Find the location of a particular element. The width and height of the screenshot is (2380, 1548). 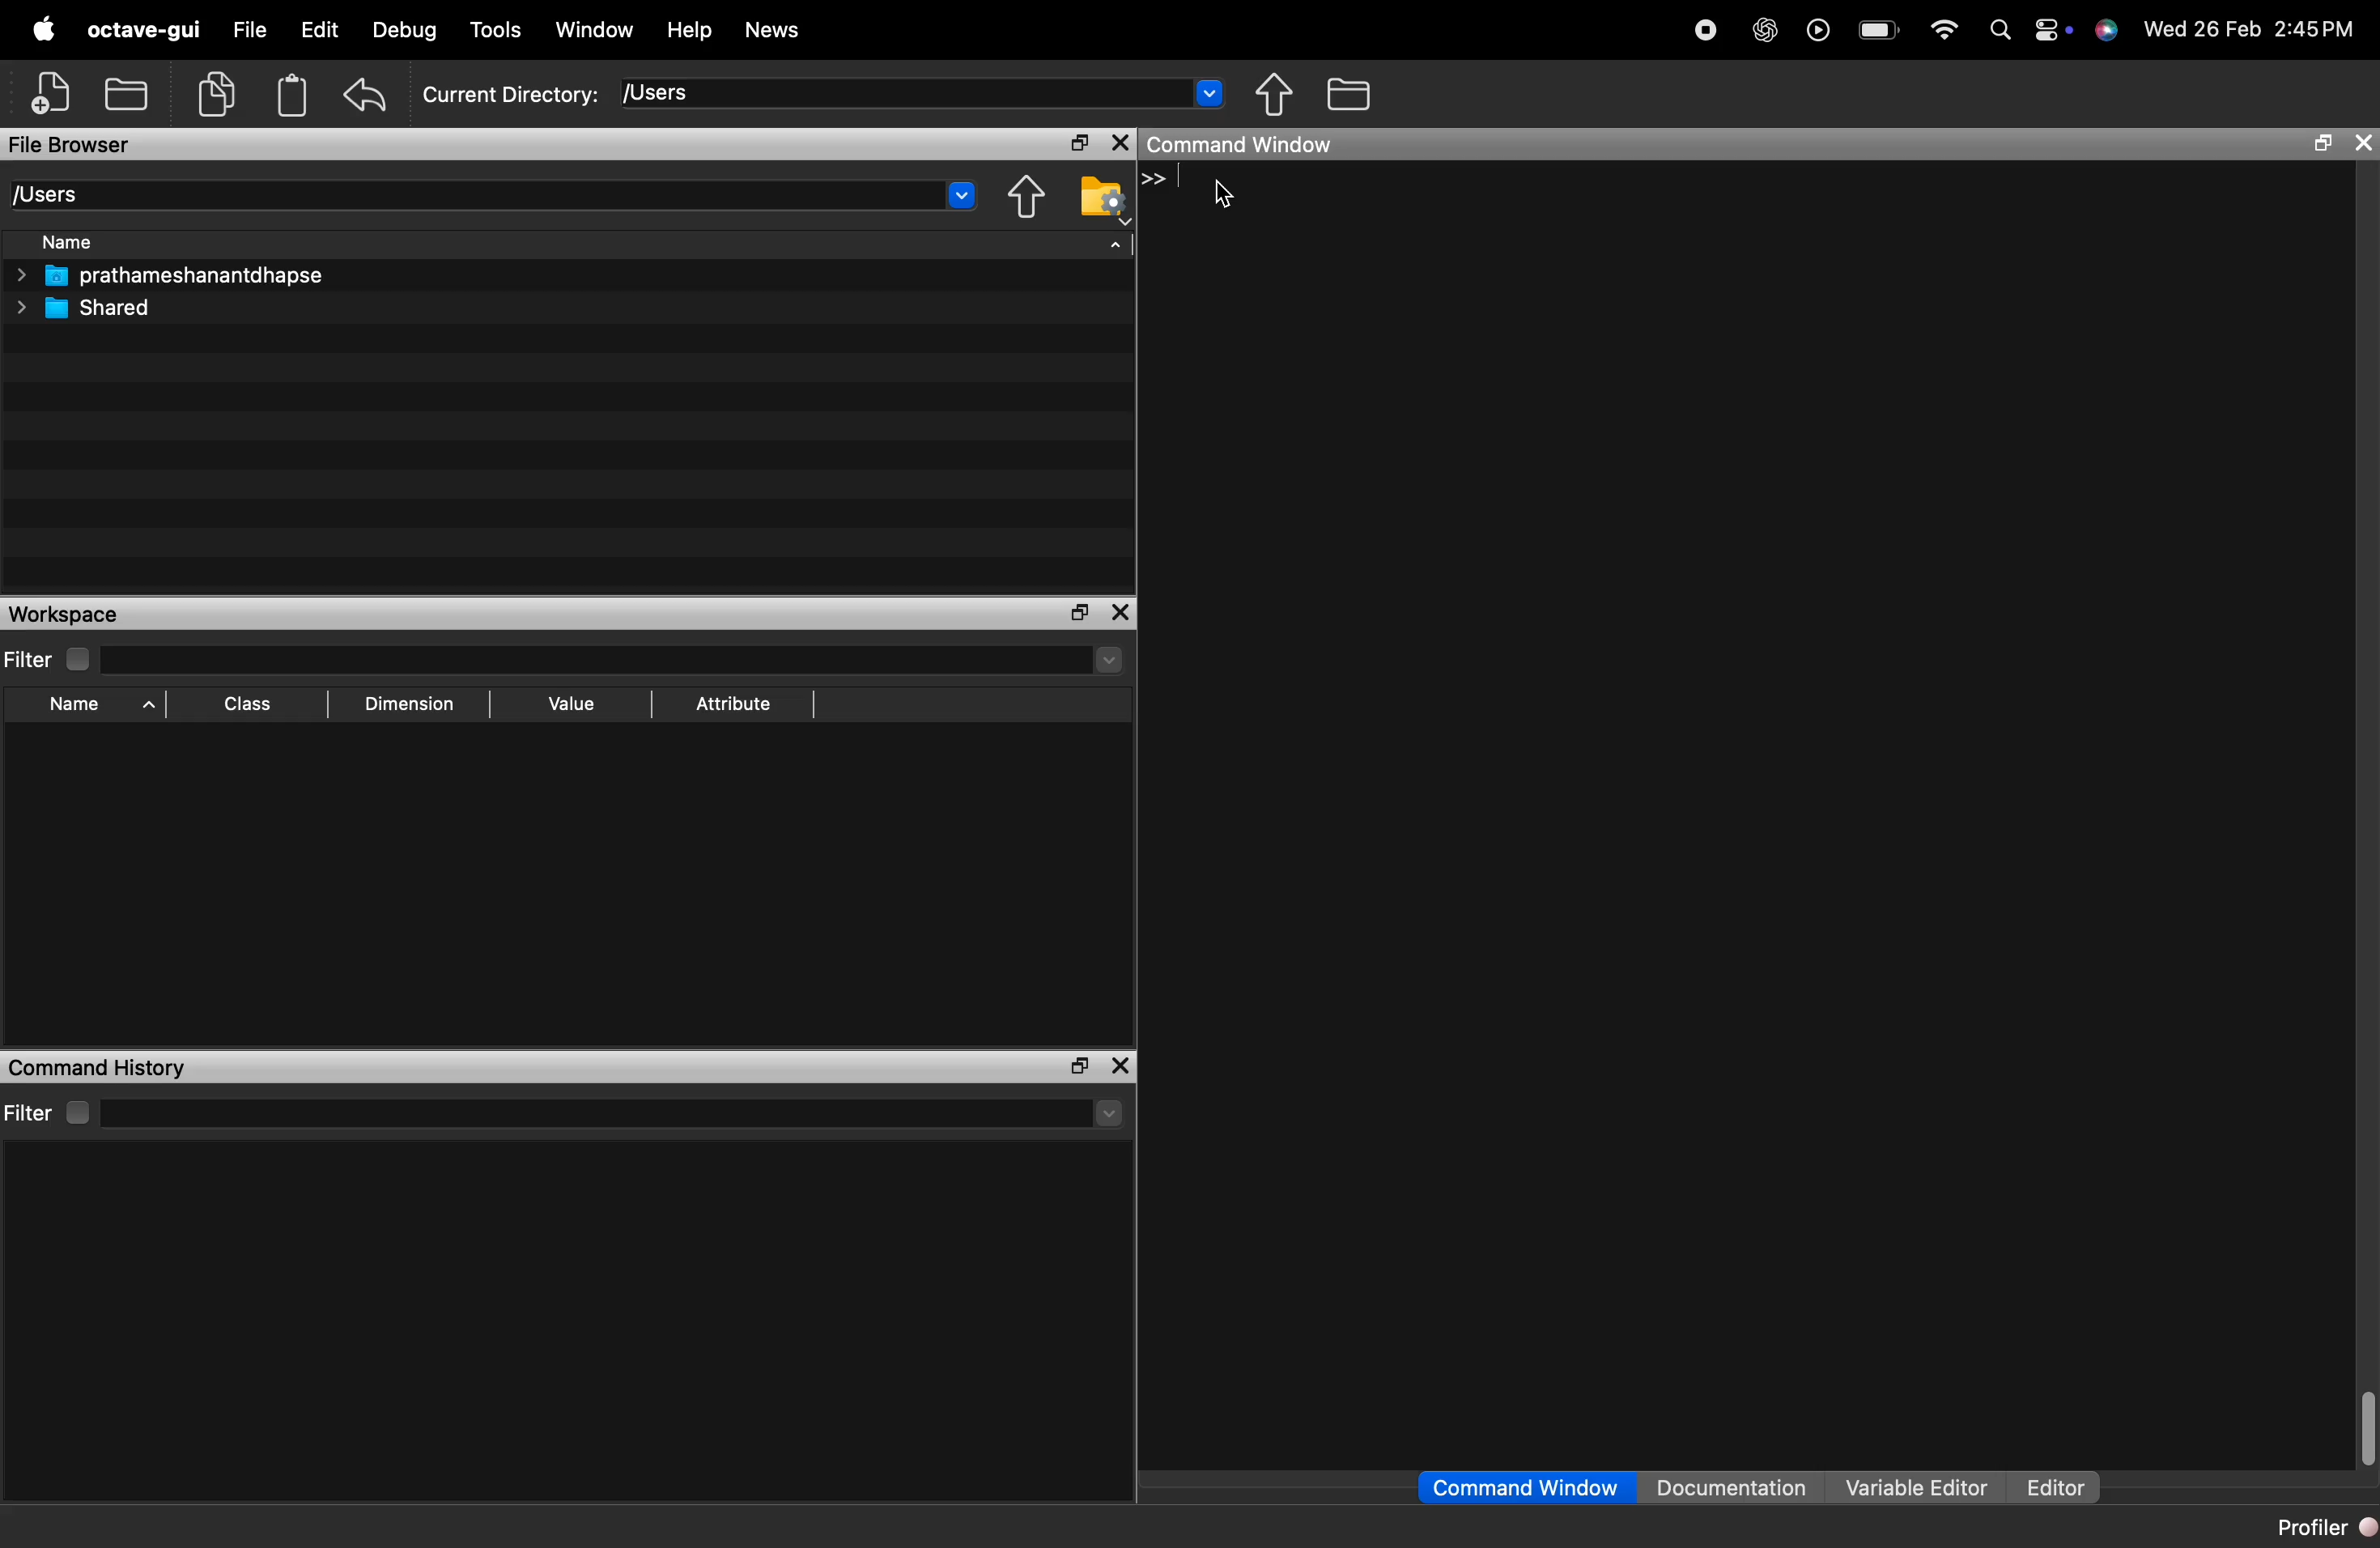

Profiler is located at coordinates (2313, 1529).